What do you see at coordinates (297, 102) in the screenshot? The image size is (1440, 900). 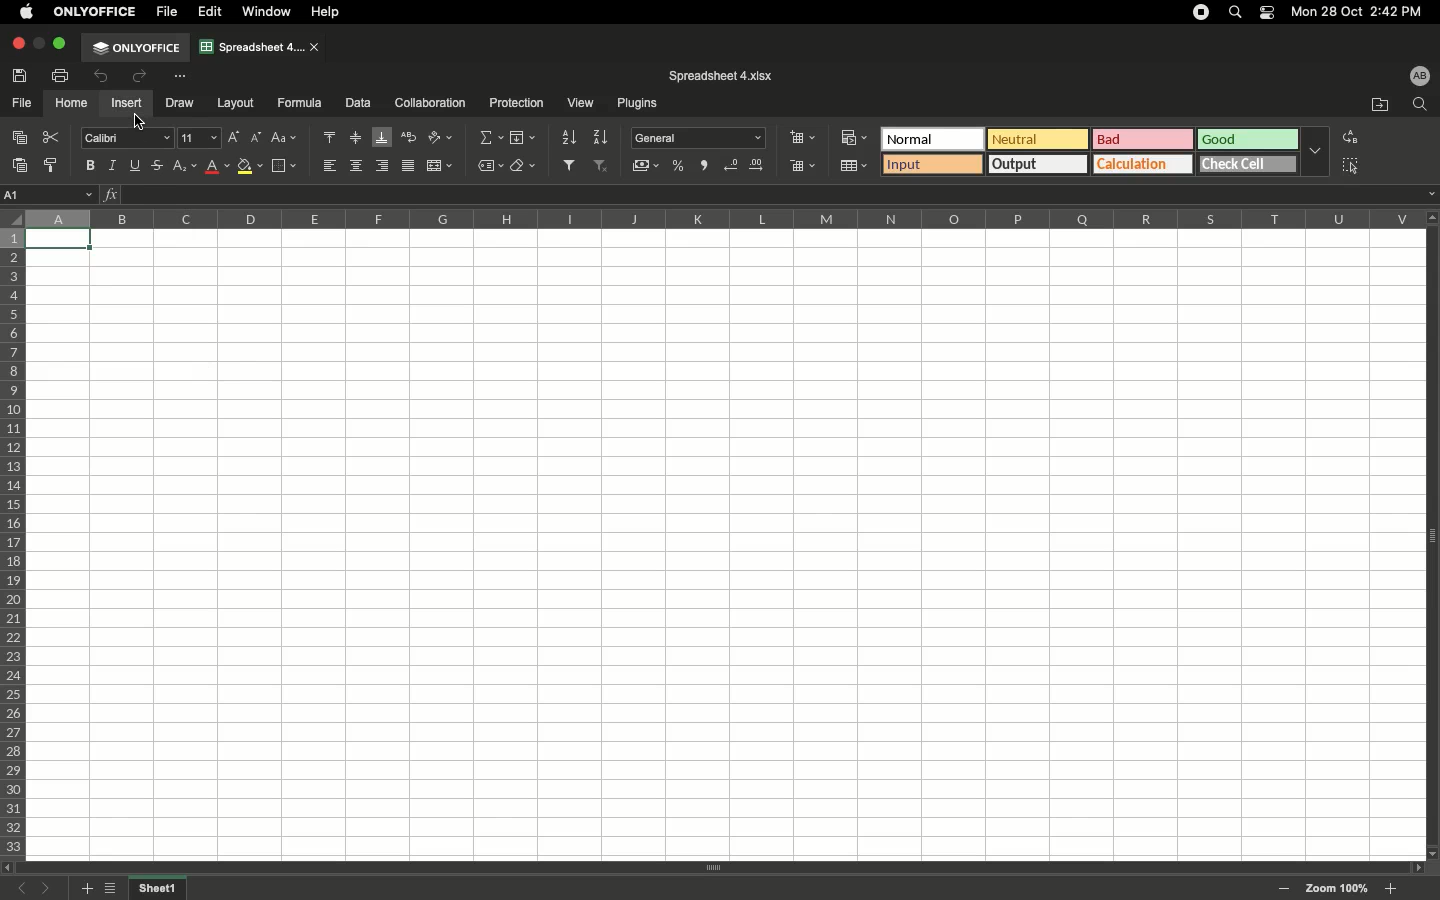 I see `Formula` at bounding box center [297, 102].